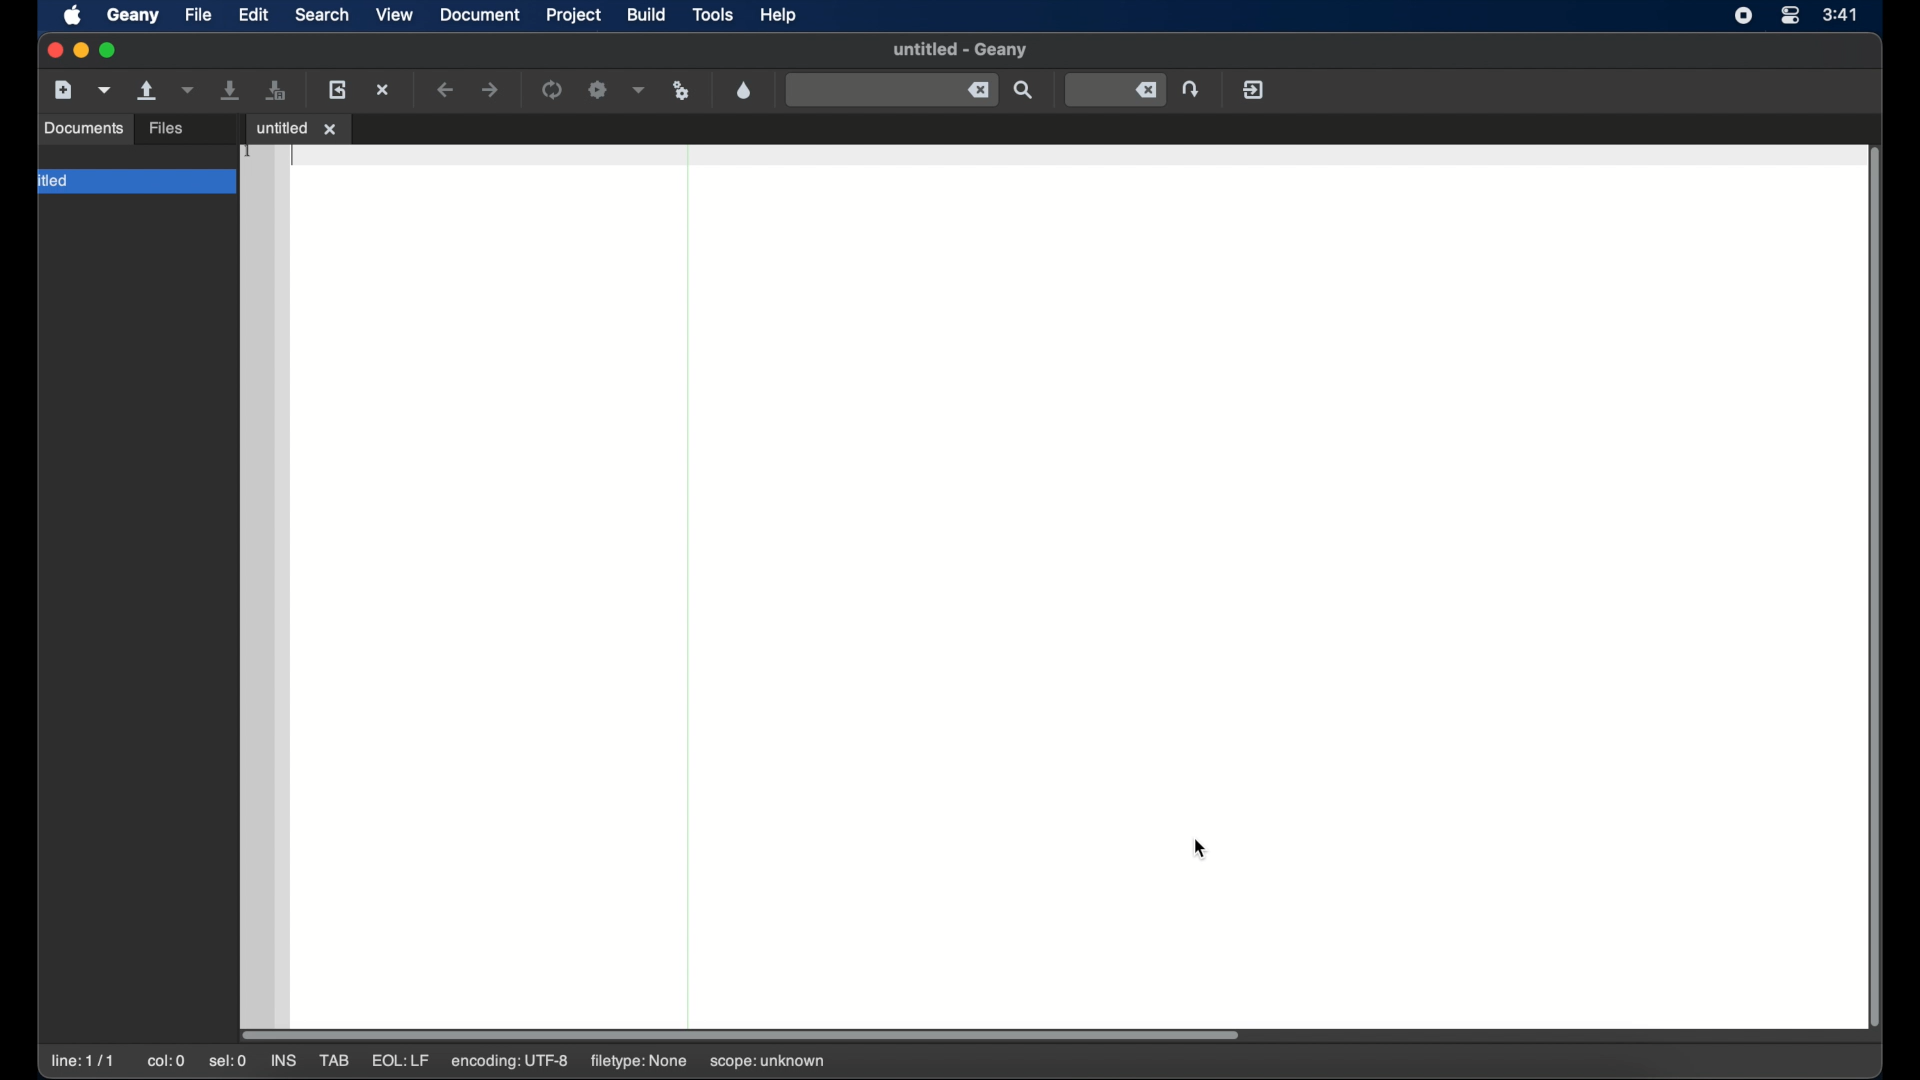  Describe the element at coordinates (1024, 91) in the screenshot. I see `find entered text in current file` at that location.